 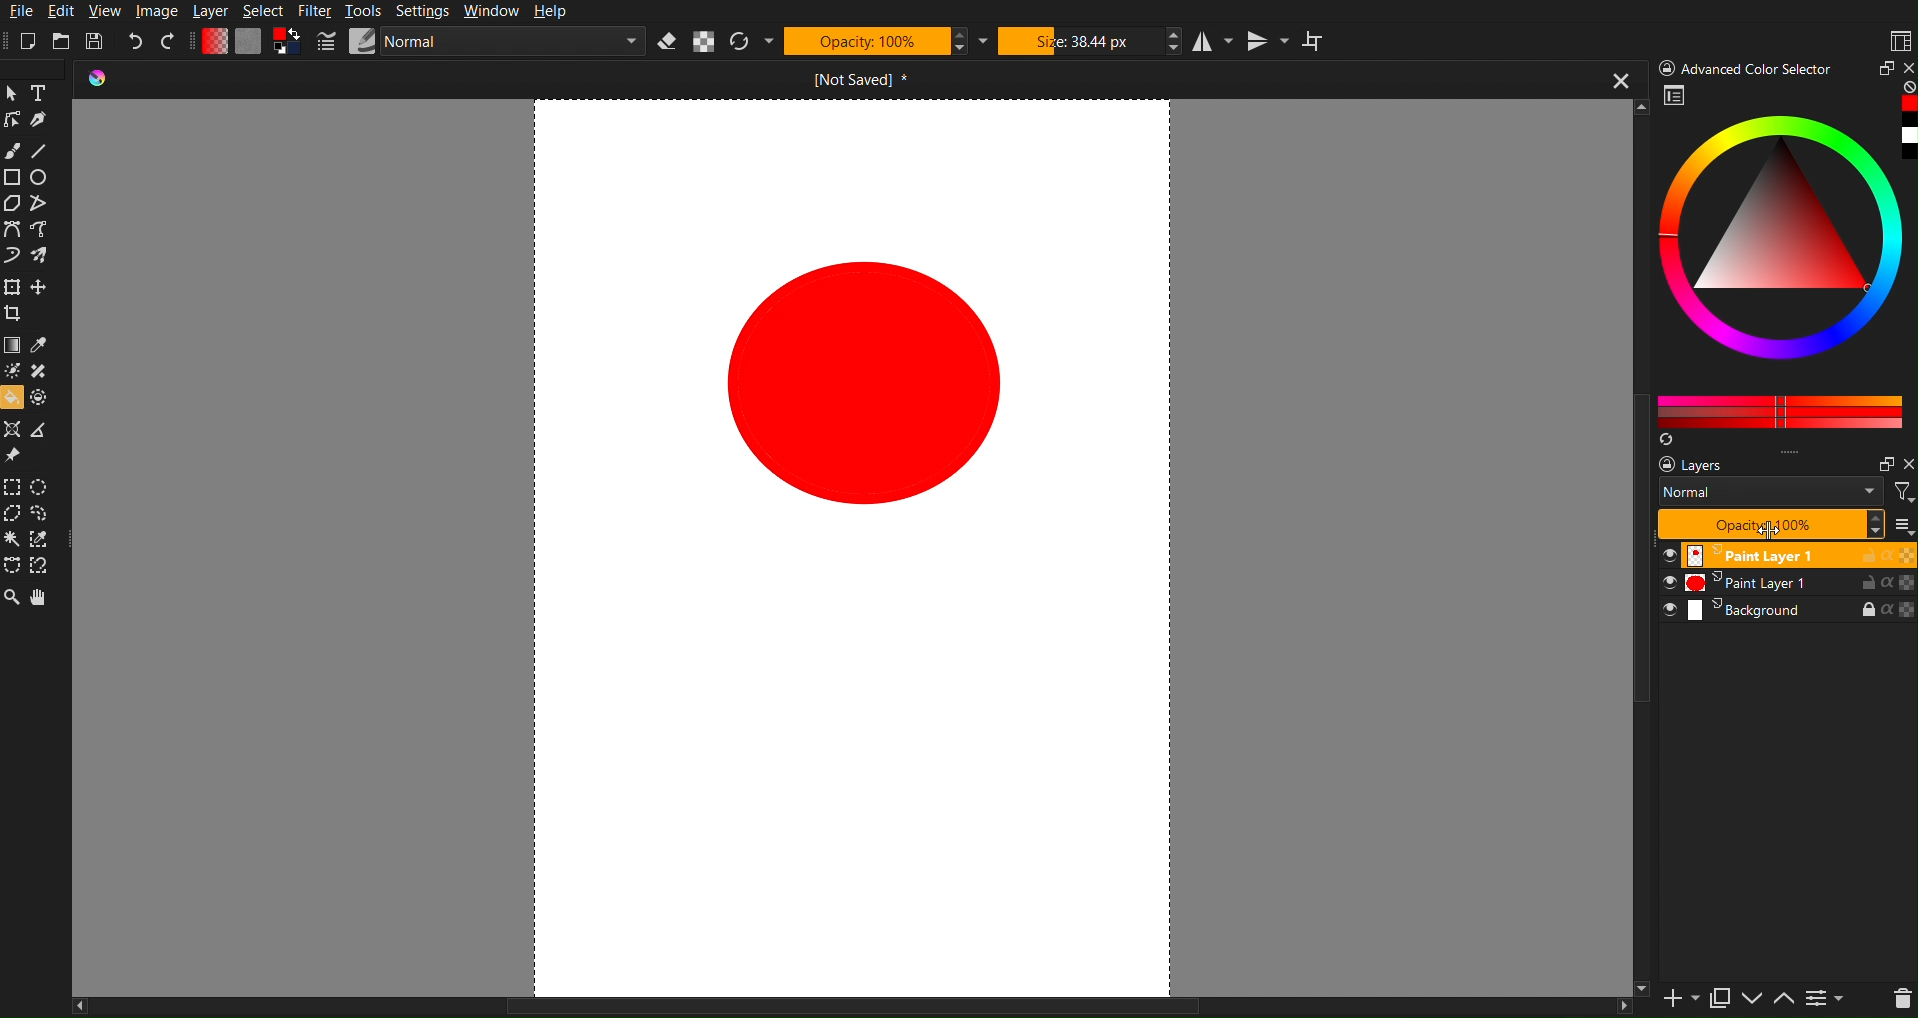 What do you see at coordinates (1768, 535) in the screenshot?
I see `cursor` at bounding box center [1768, 535].